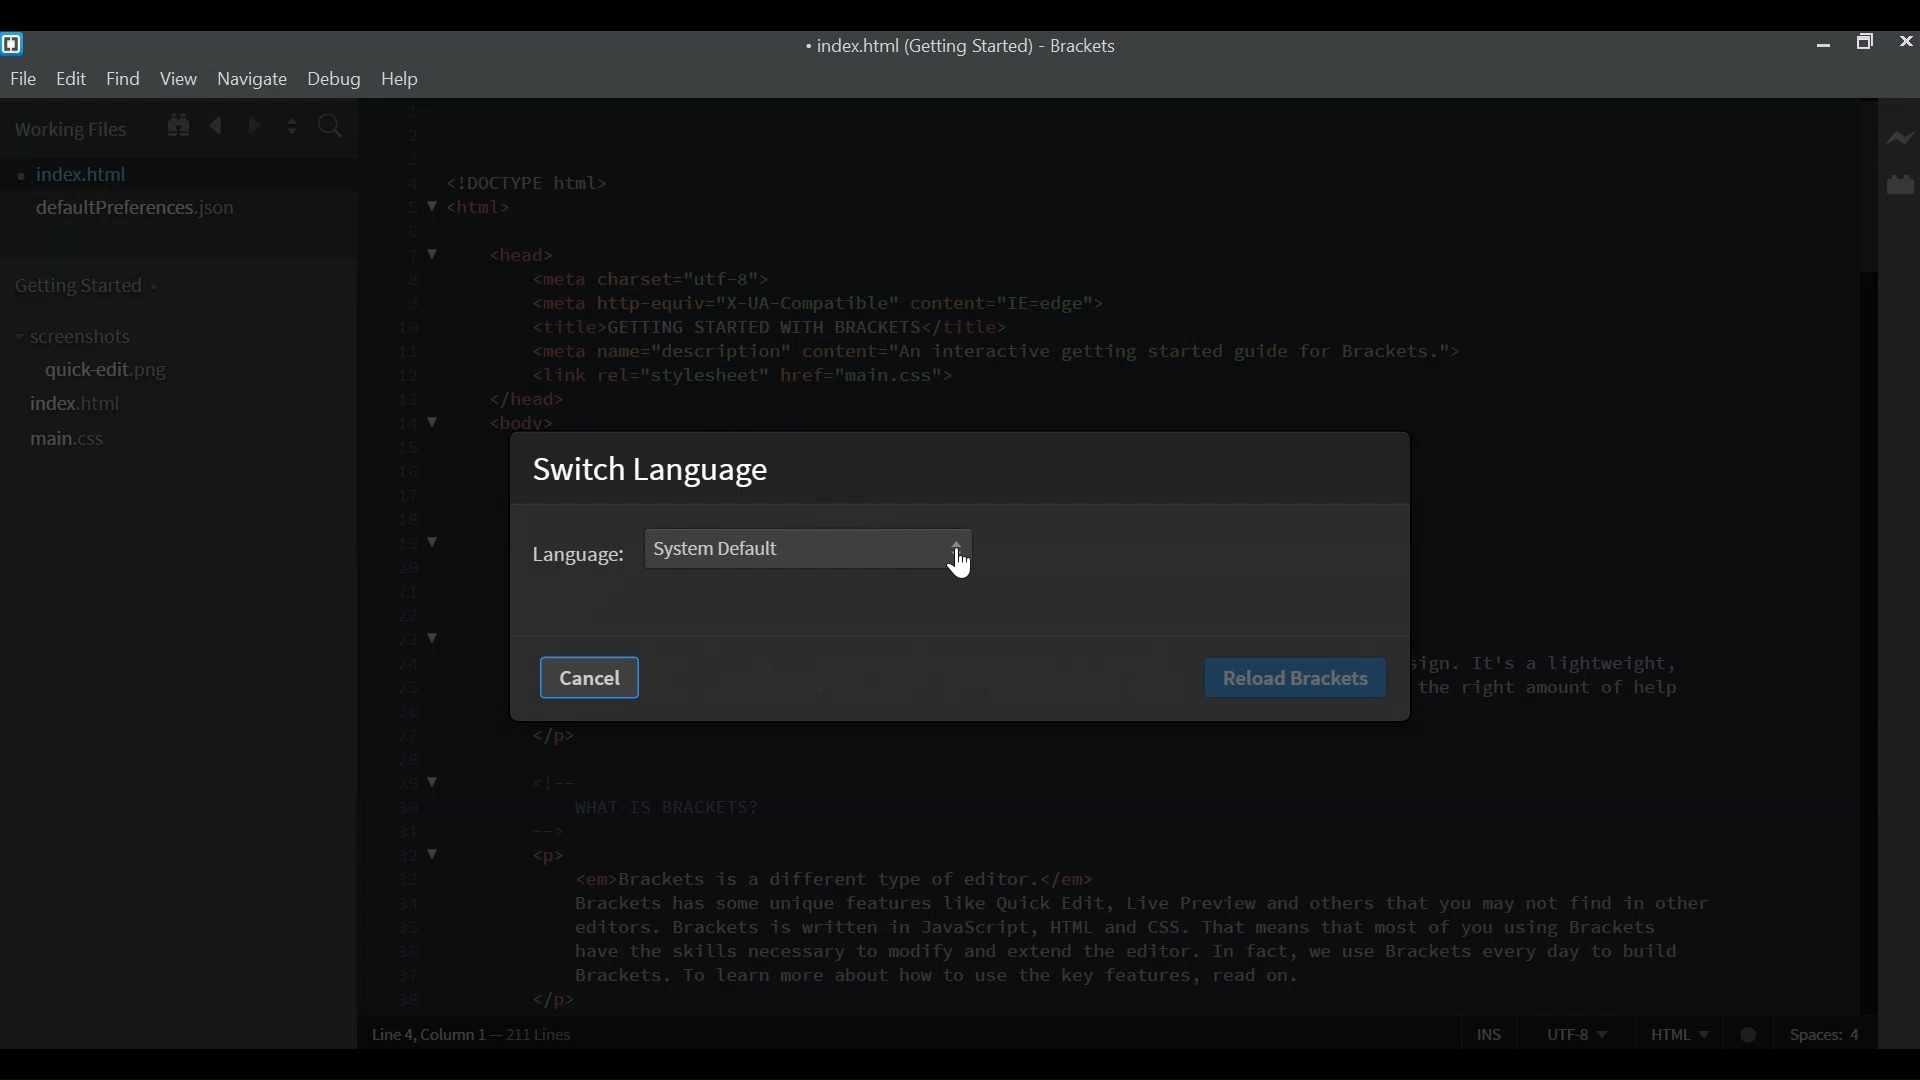 The height and width of the screenshot is (1080, 1920). What do you see at coordinates (293, 126) in the screenshot?
I see `Split the File Vertically or Horizontally` at bounding box center [293, 126].